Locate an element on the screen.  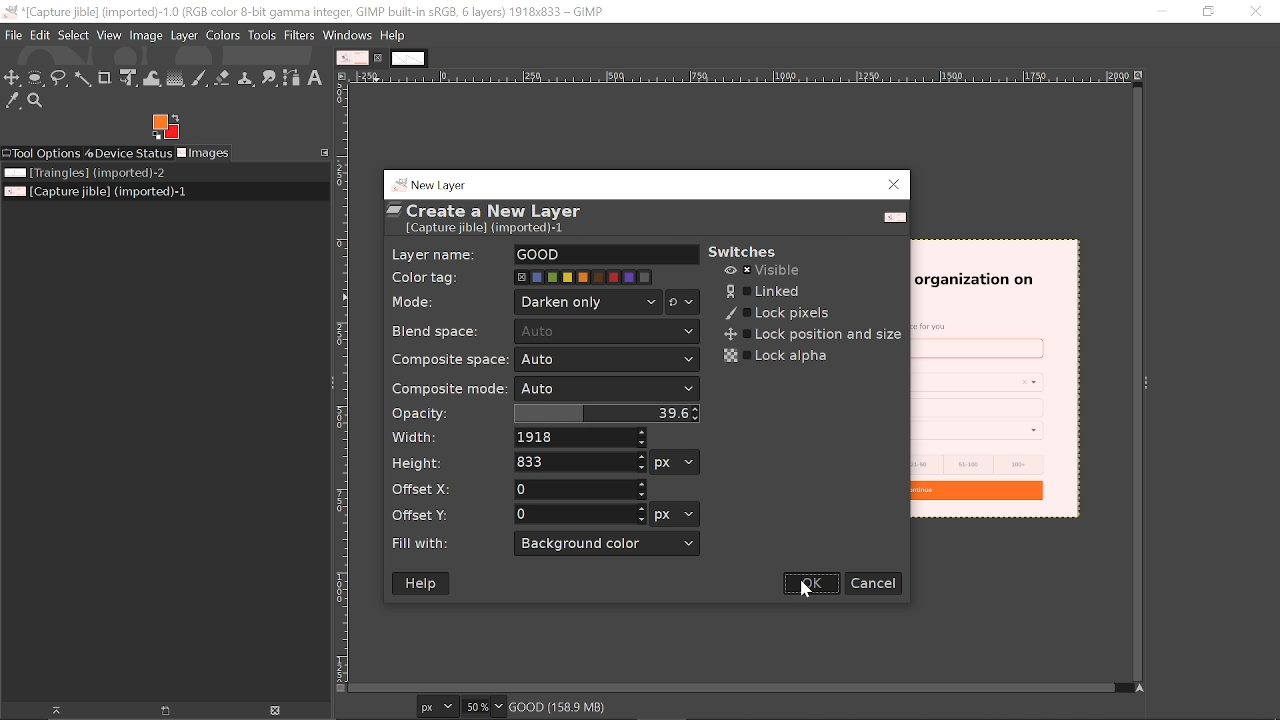
Image is located at coordinates (147, 35).